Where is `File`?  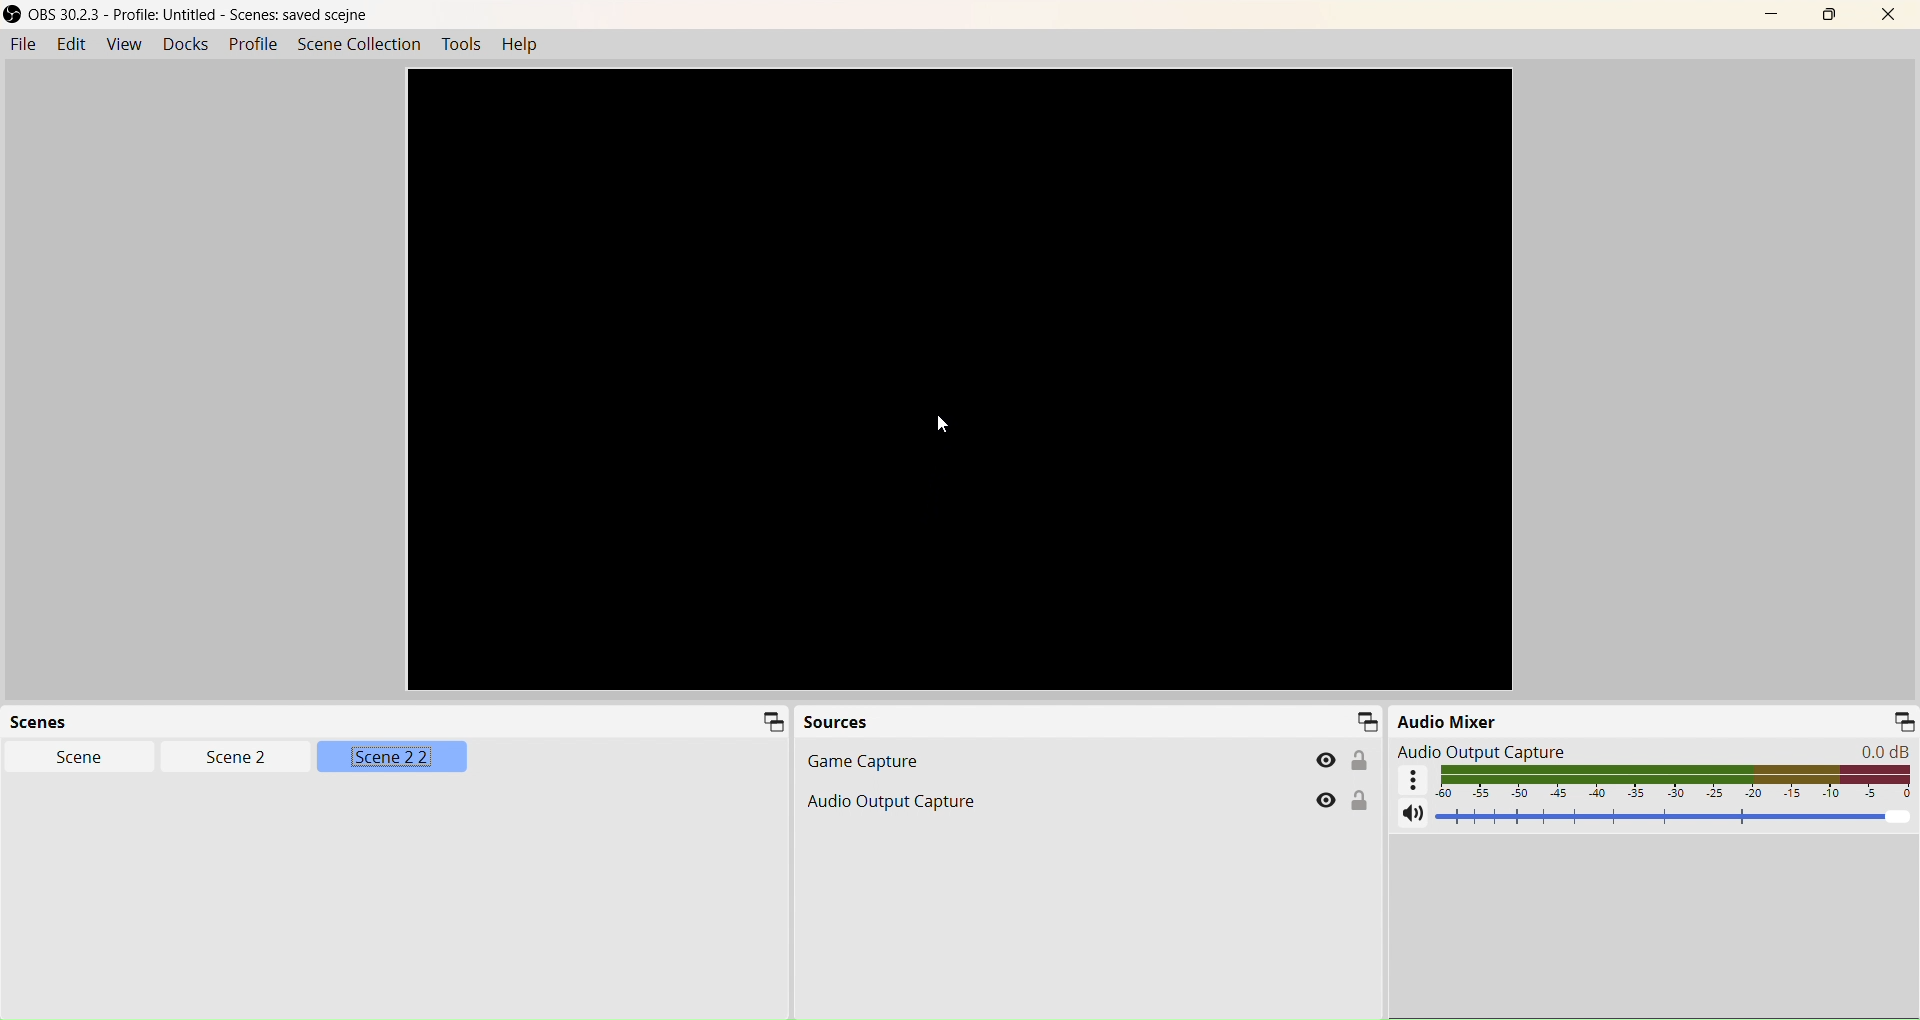
File is located at coordinates (22, 44).